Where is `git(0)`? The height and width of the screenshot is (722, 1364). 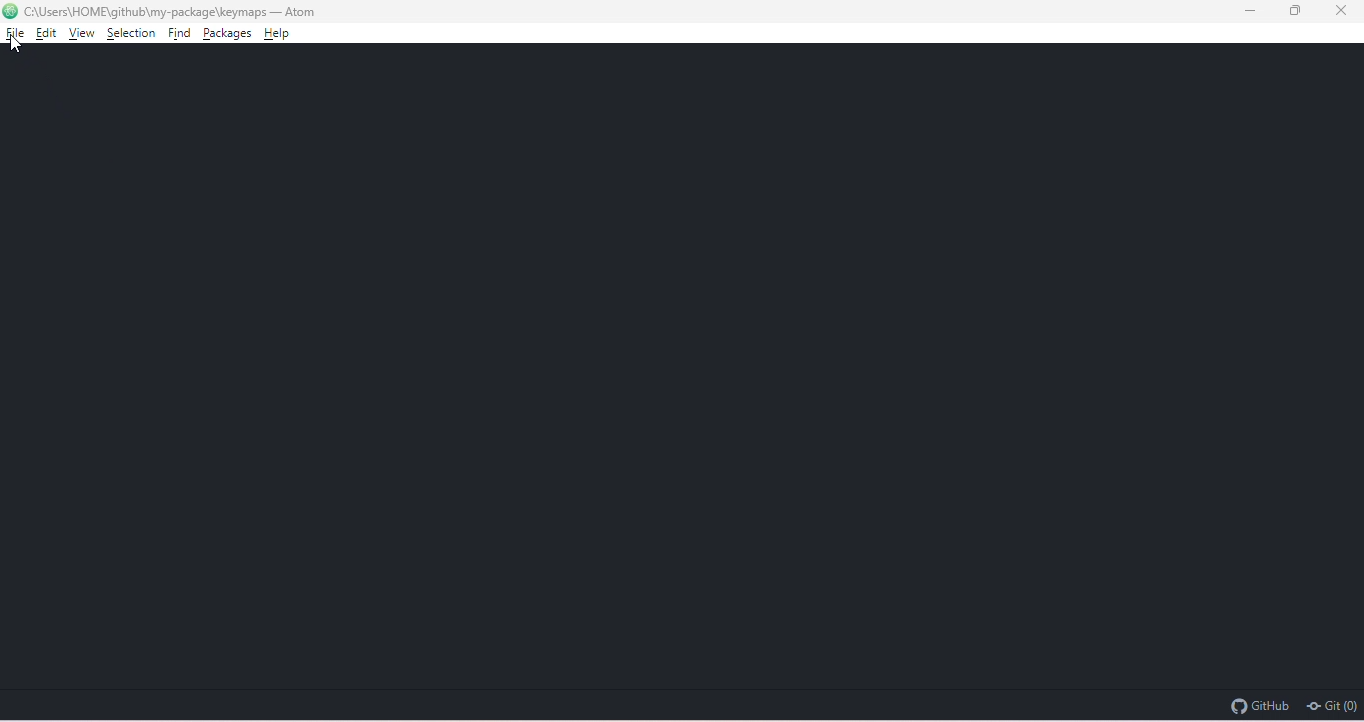 git(0) is located at coordinates (1330, 705).